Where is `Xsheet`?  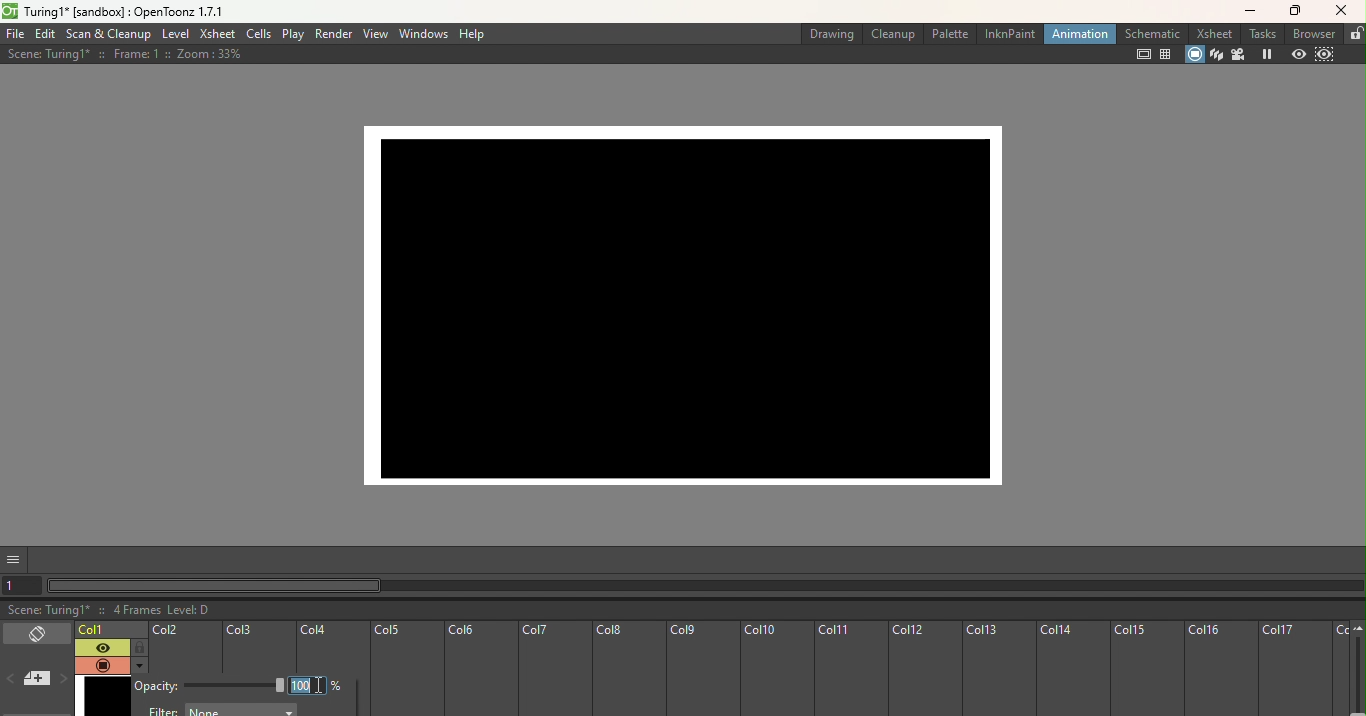 Xsheet is located at coordinates (1210, 34).